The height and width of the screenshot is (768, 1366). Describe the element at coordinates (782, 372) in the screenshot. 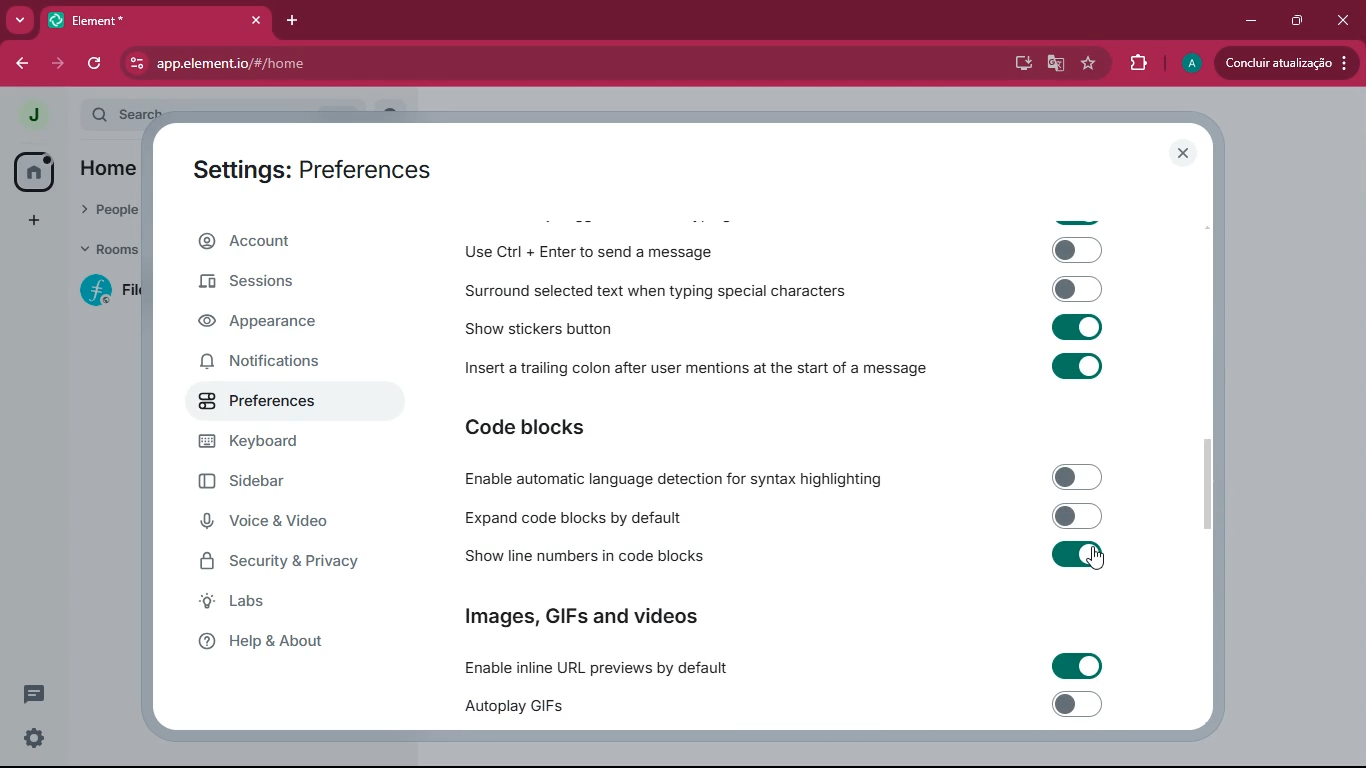

I see `Insert a trailing colon after user mentions at the start of a message` at that location.